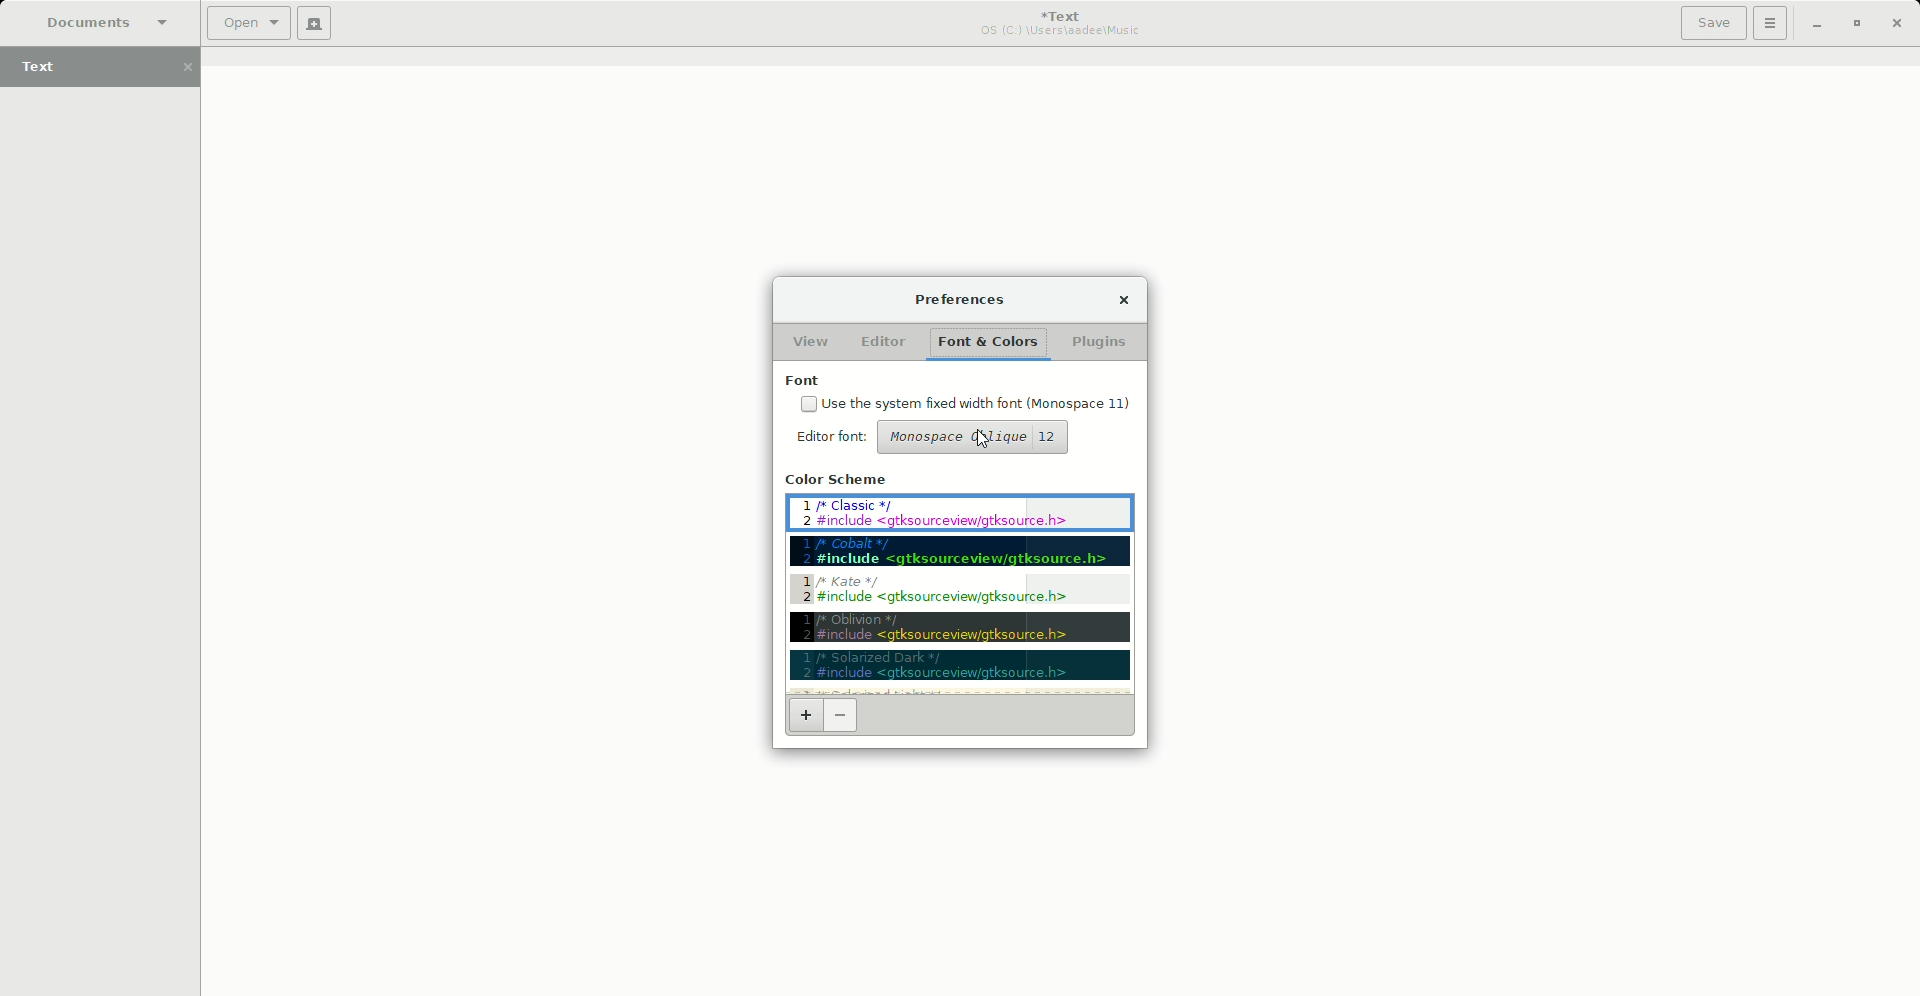  Describe the element at coordinates (315, 23) in the screenshot. I see `New` at that location.